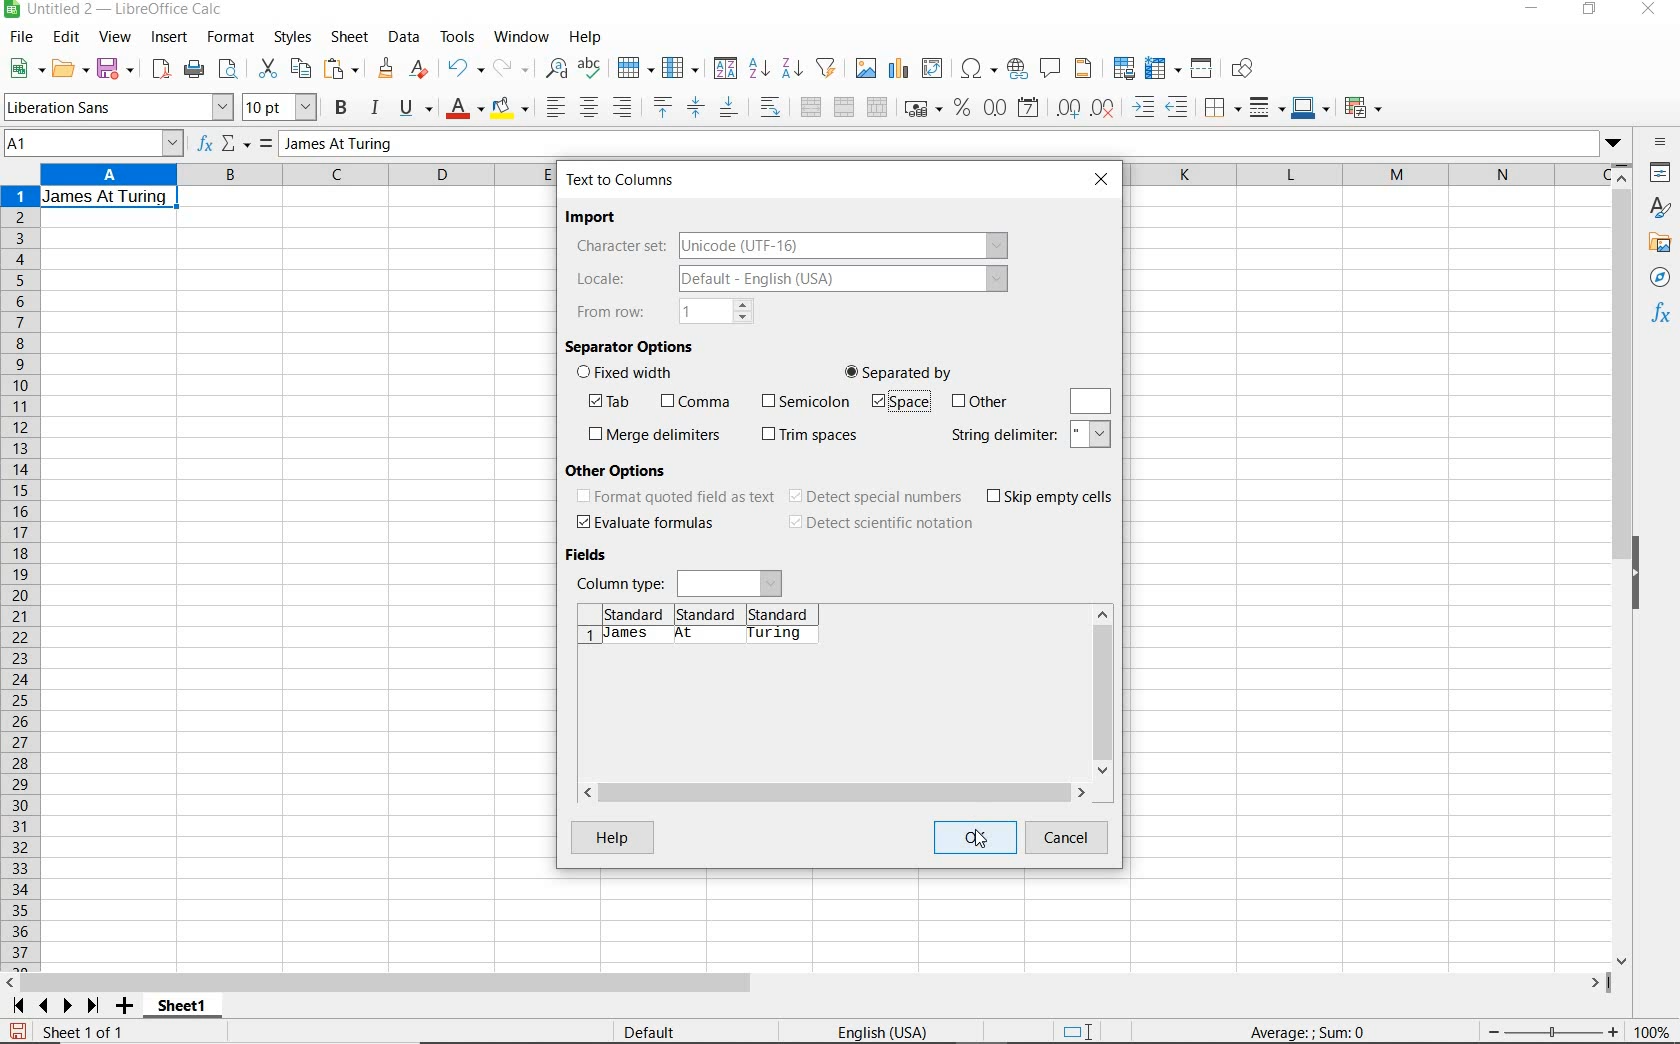  I want to click on trim spaces, so click(811, 436).